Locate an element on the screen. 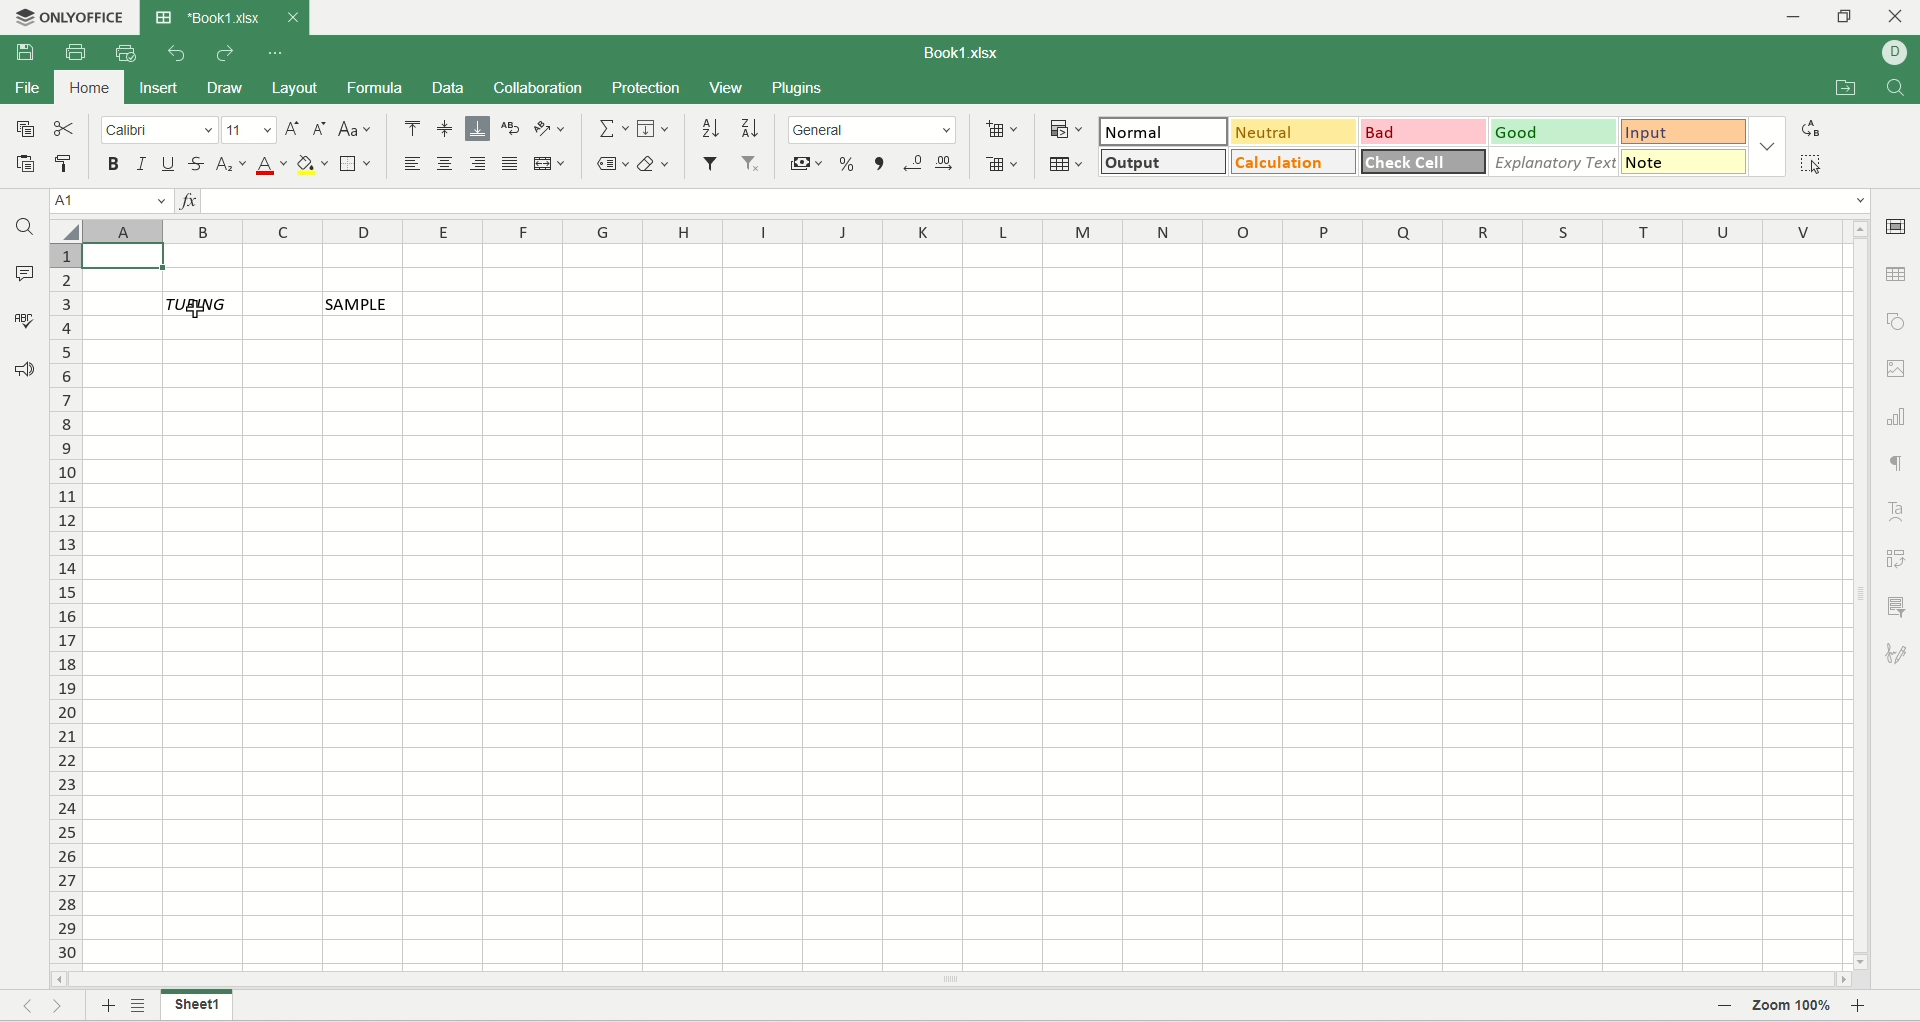 The height and width of the screenshot is (1022, 1920). replace is located at coordinates (1814, 128).